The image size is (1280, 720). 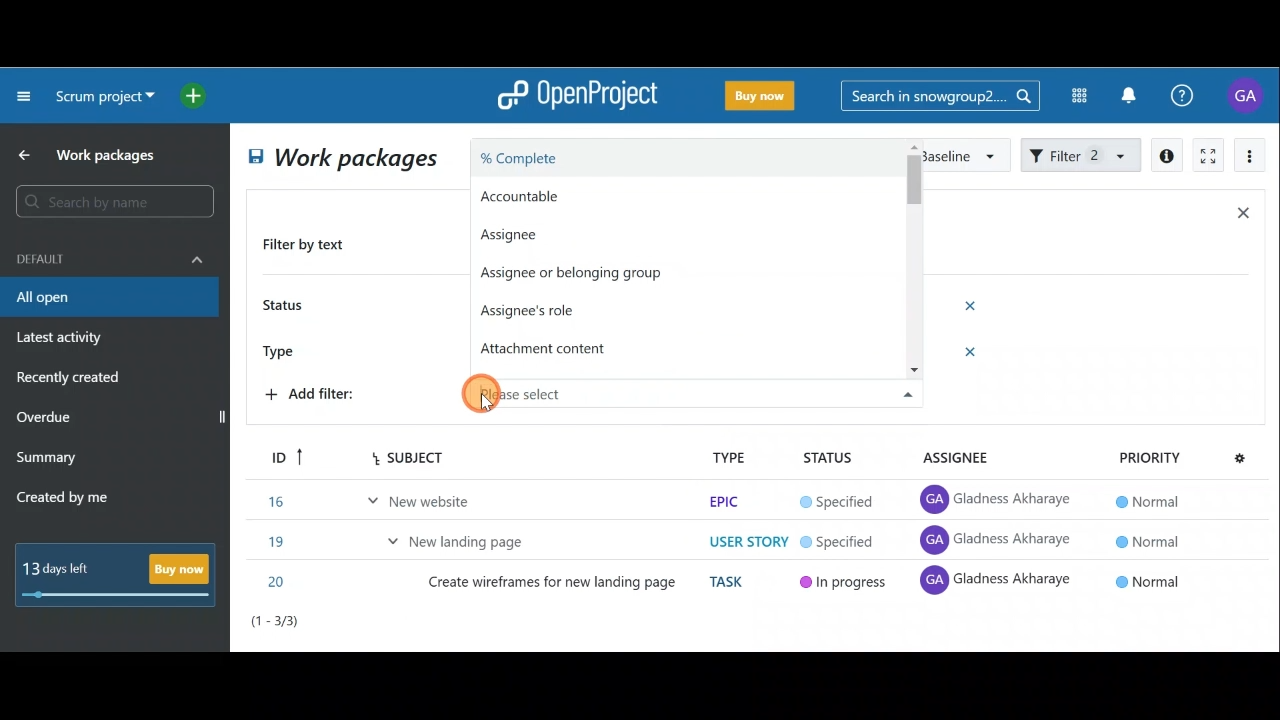 What do you see at coordinates (1150, 580) in the screenshot?
I see `normal` at bounding box center [1150, 580].